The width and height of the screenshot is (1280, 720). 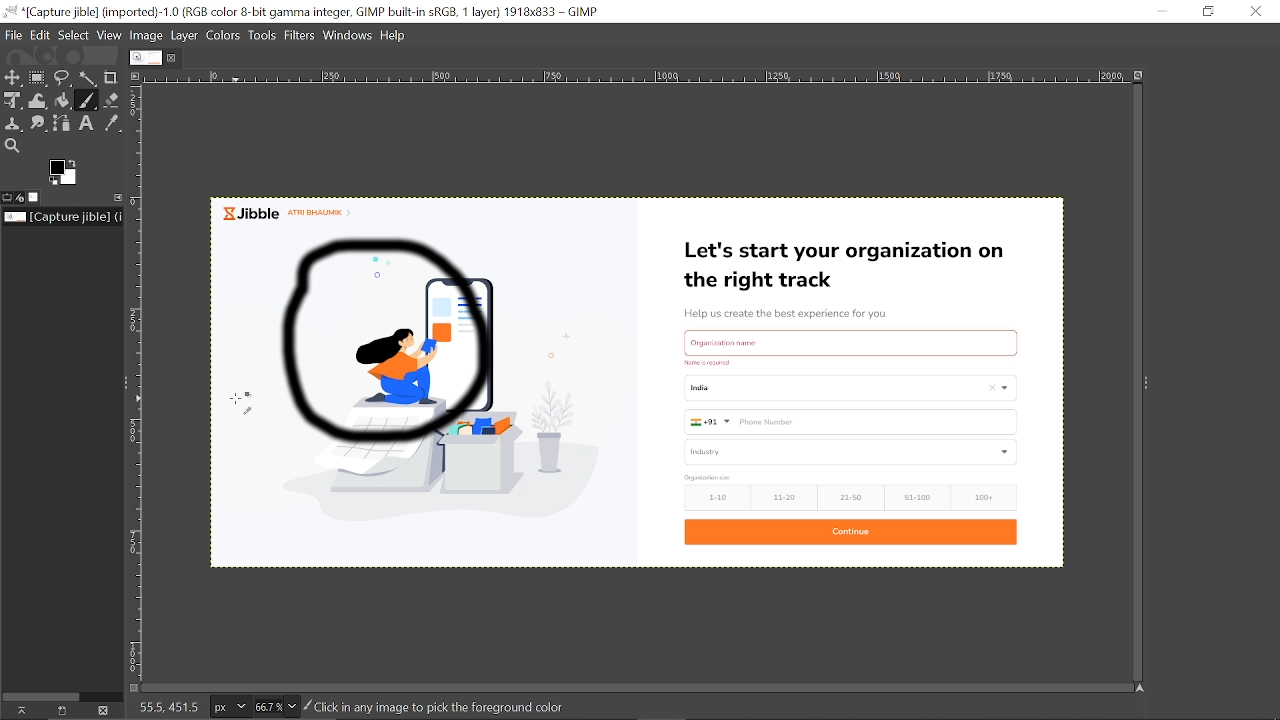 What do you see at coordinates (138, 75) in the screenshot?
I see `Access this image menu` at bounding box center [138, 75].